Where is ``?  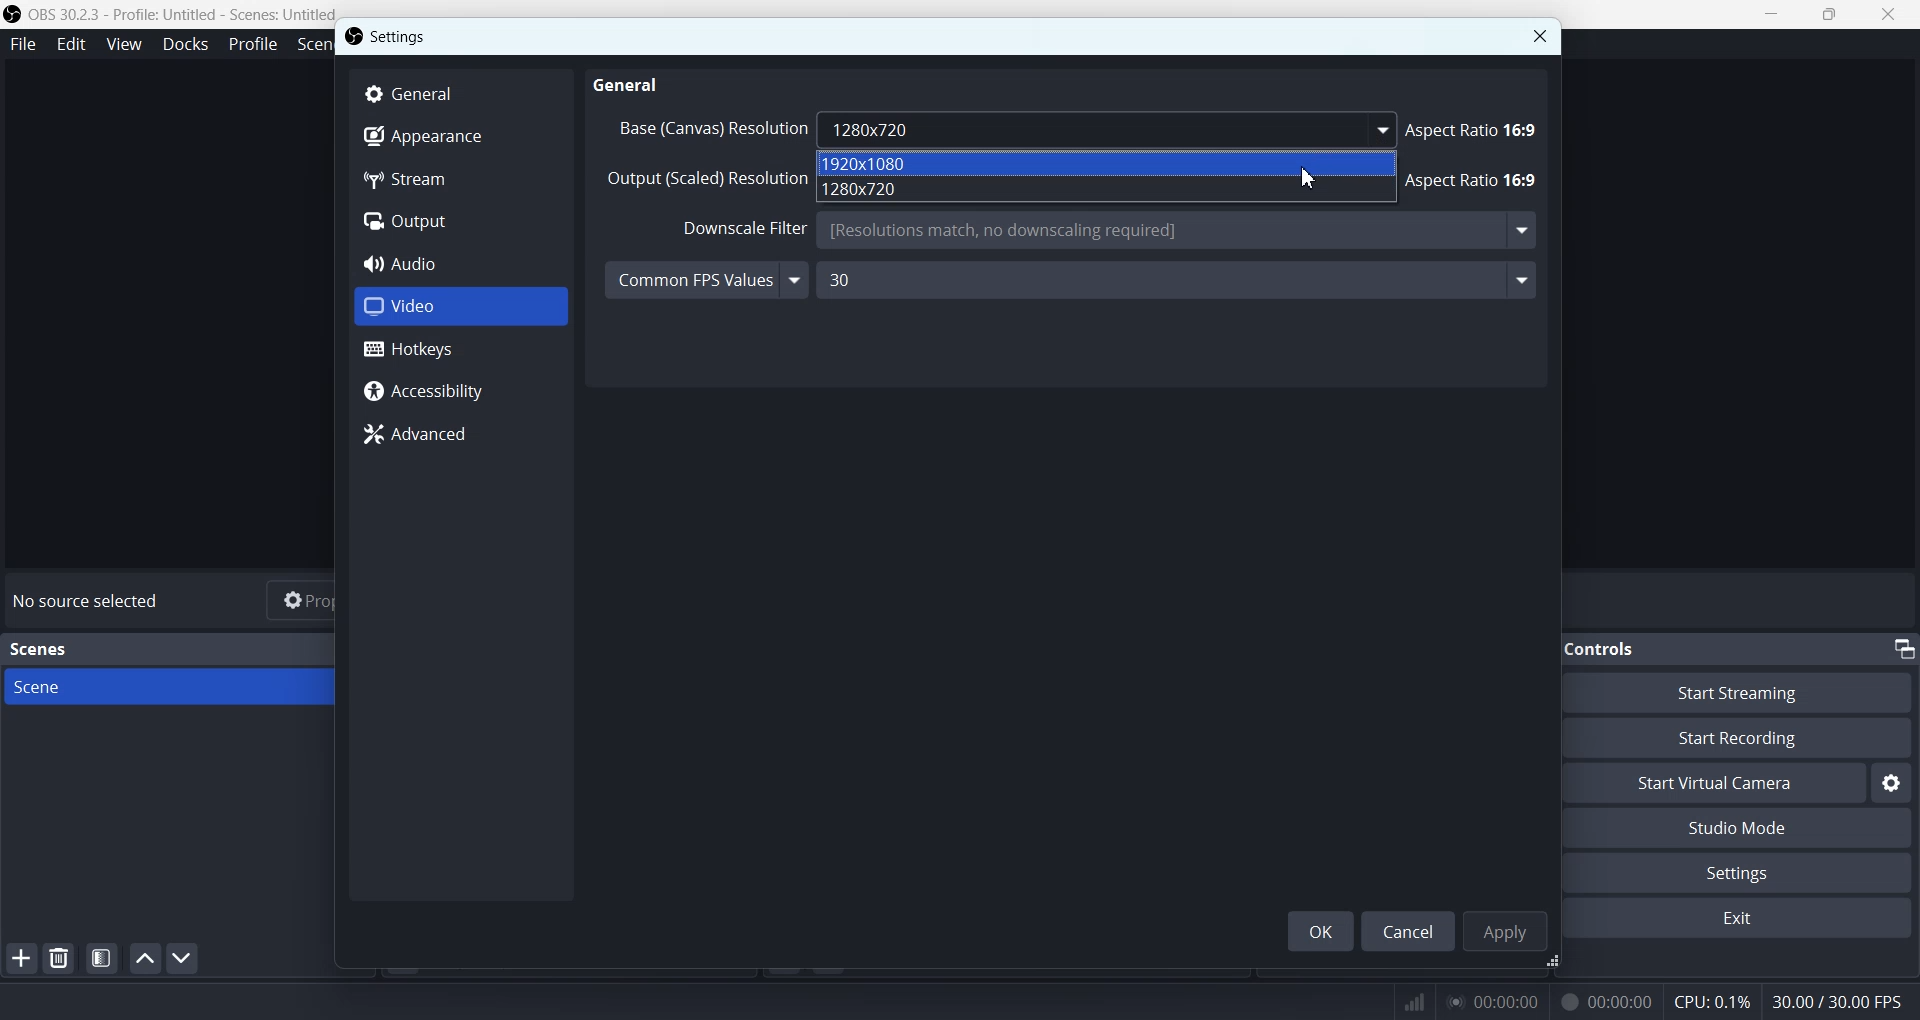
 is located at coordinates (703, 125).